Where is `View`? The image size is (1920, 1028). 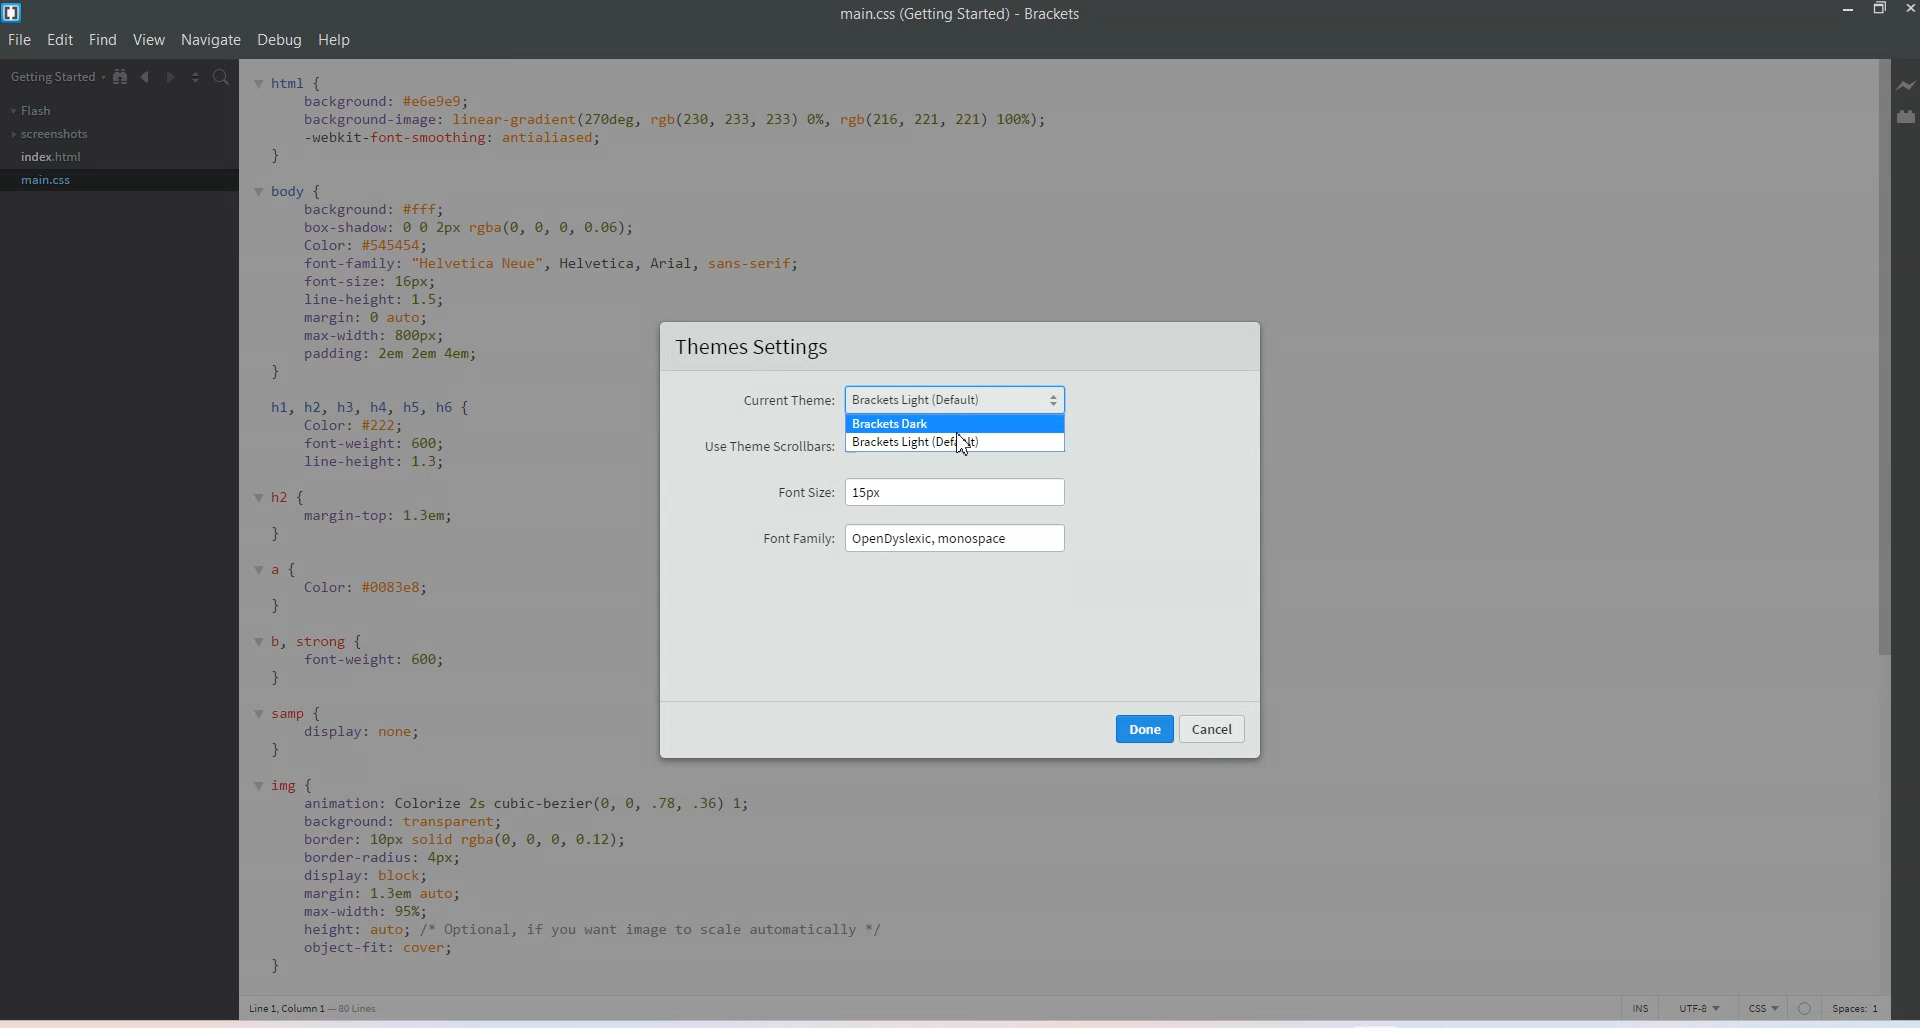
View is located at coordinates (148, 40).